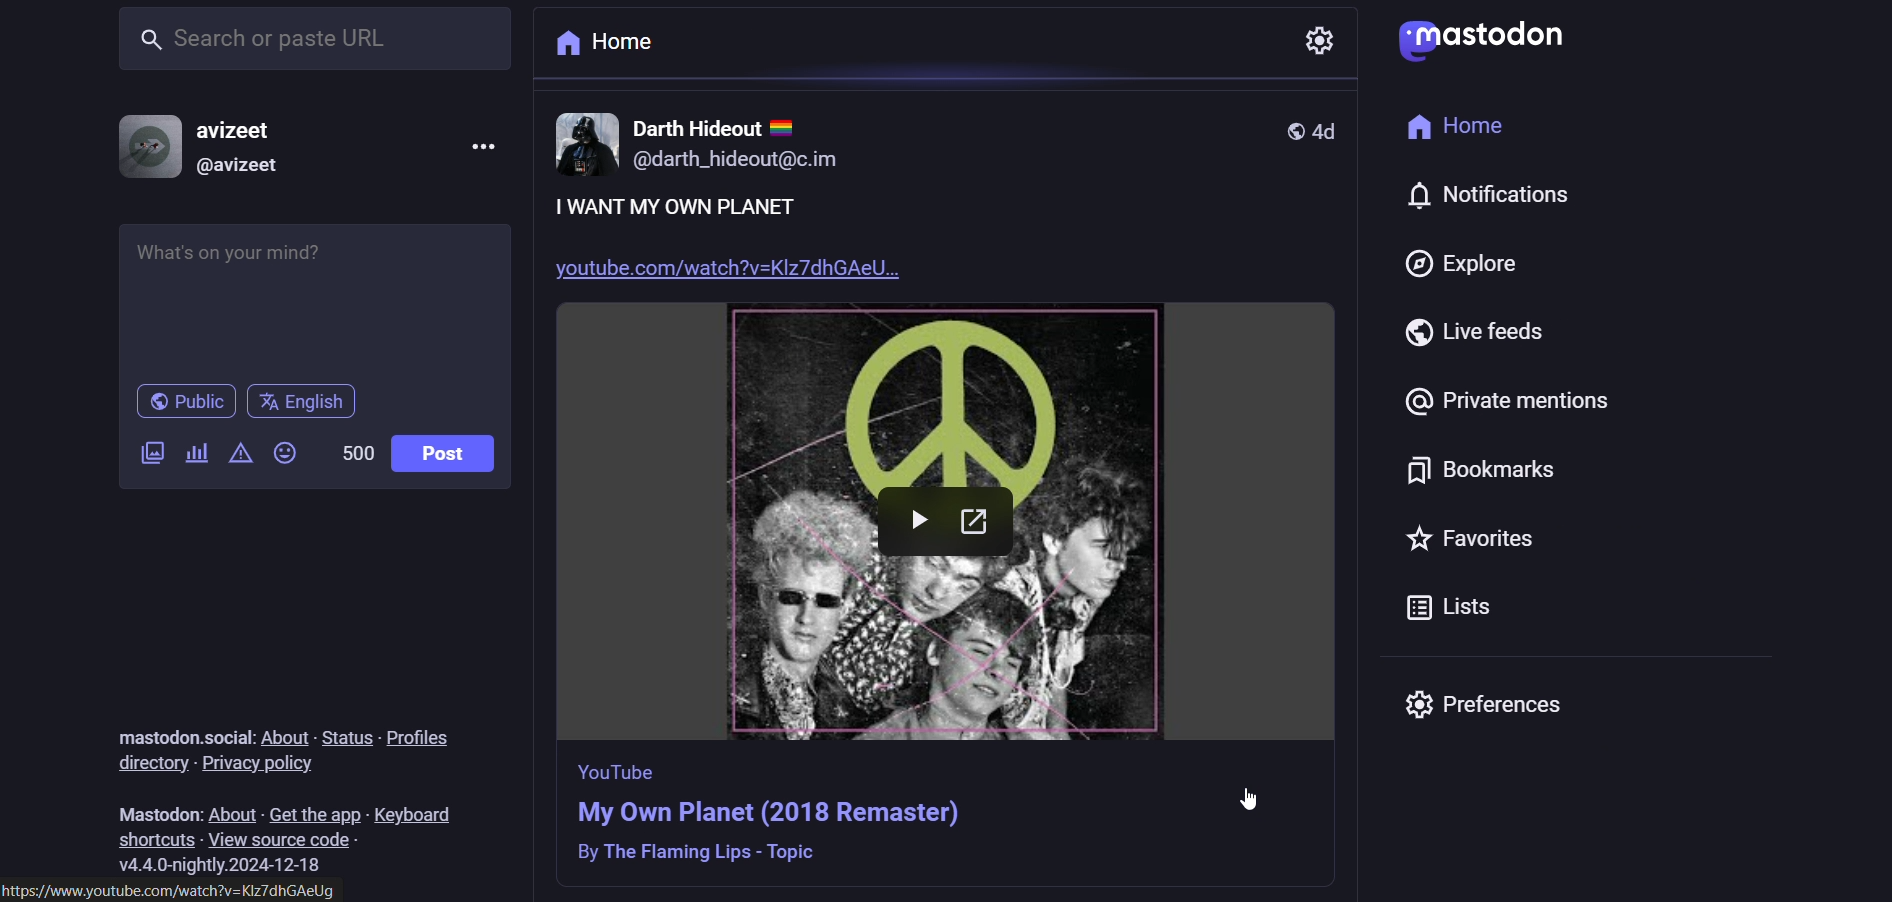 This screenshot has width=1892, height=902. Describe the element at coordinates (178, 401) in the screenshot. I see `public ` at that location.